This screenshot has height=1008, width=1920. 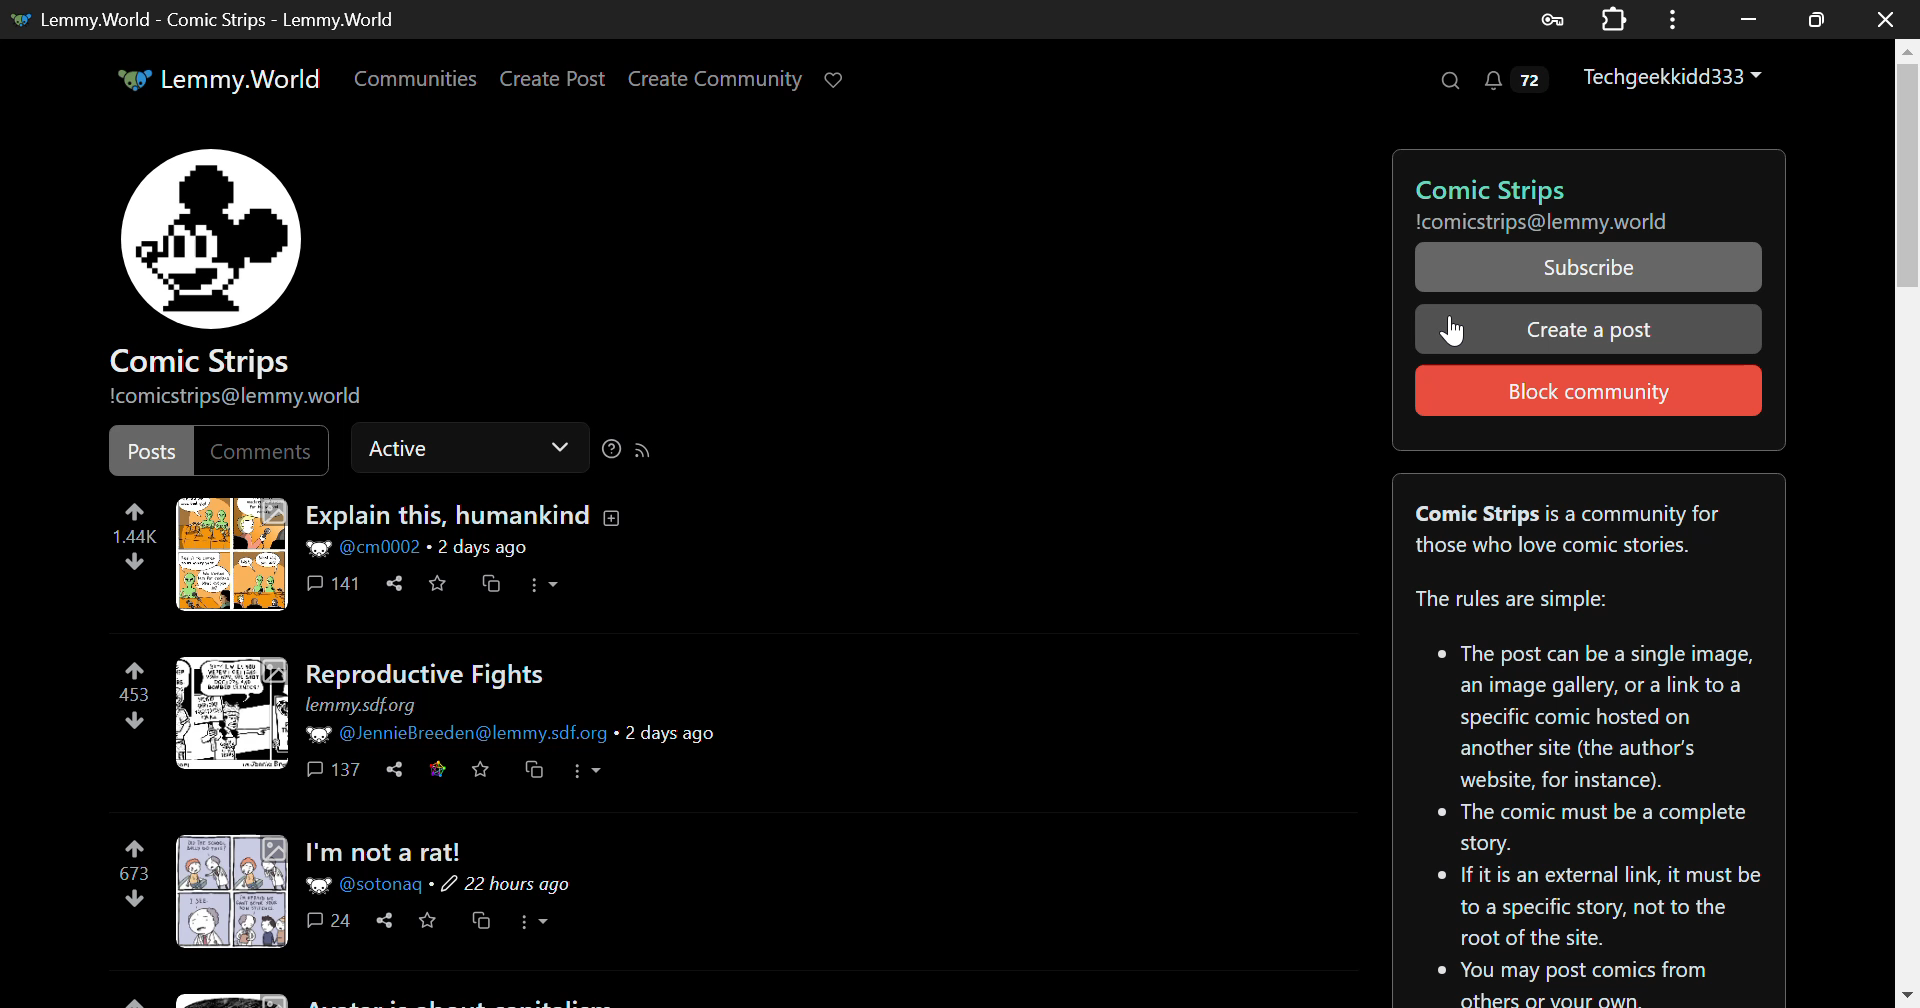 What do you see at coordinates (436, 584) in the screenshot?
I see `Save` at bounding box center [436, 584].